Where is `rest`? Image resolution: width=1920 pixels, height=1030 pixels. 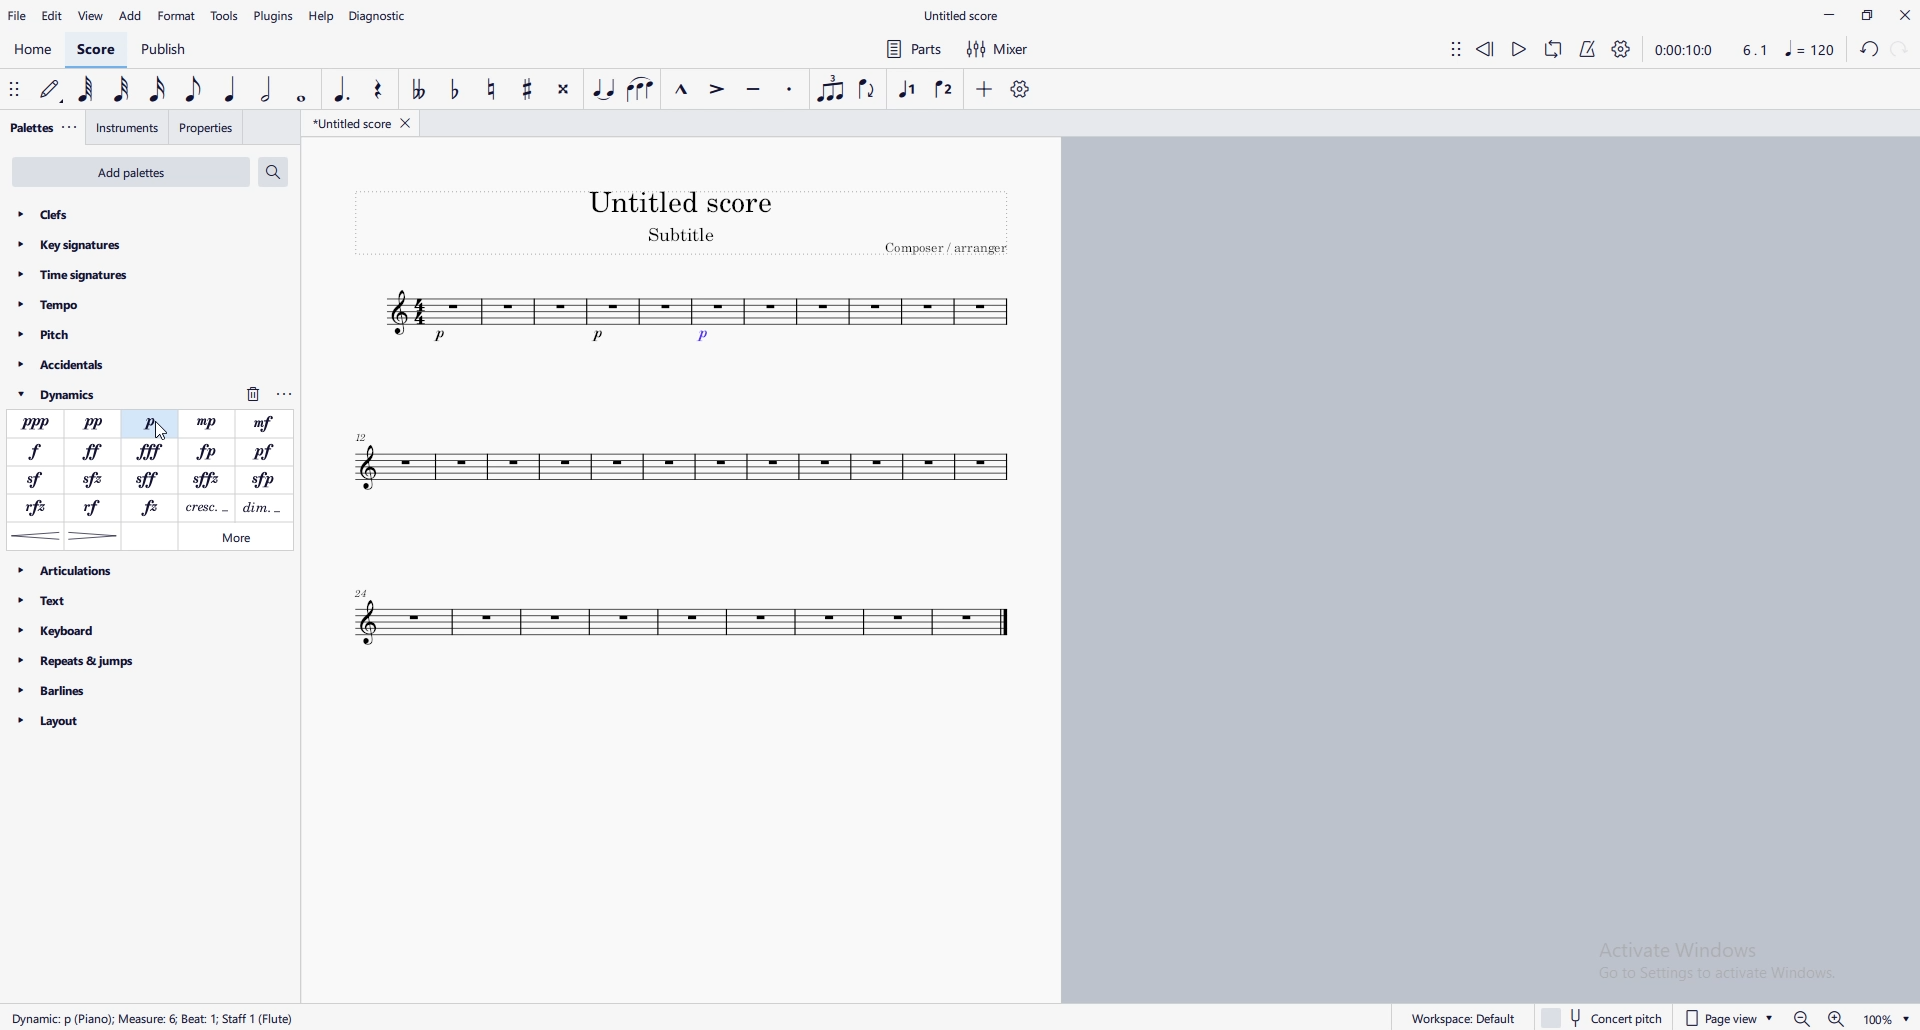 rest is located at coordinates (380, 88).